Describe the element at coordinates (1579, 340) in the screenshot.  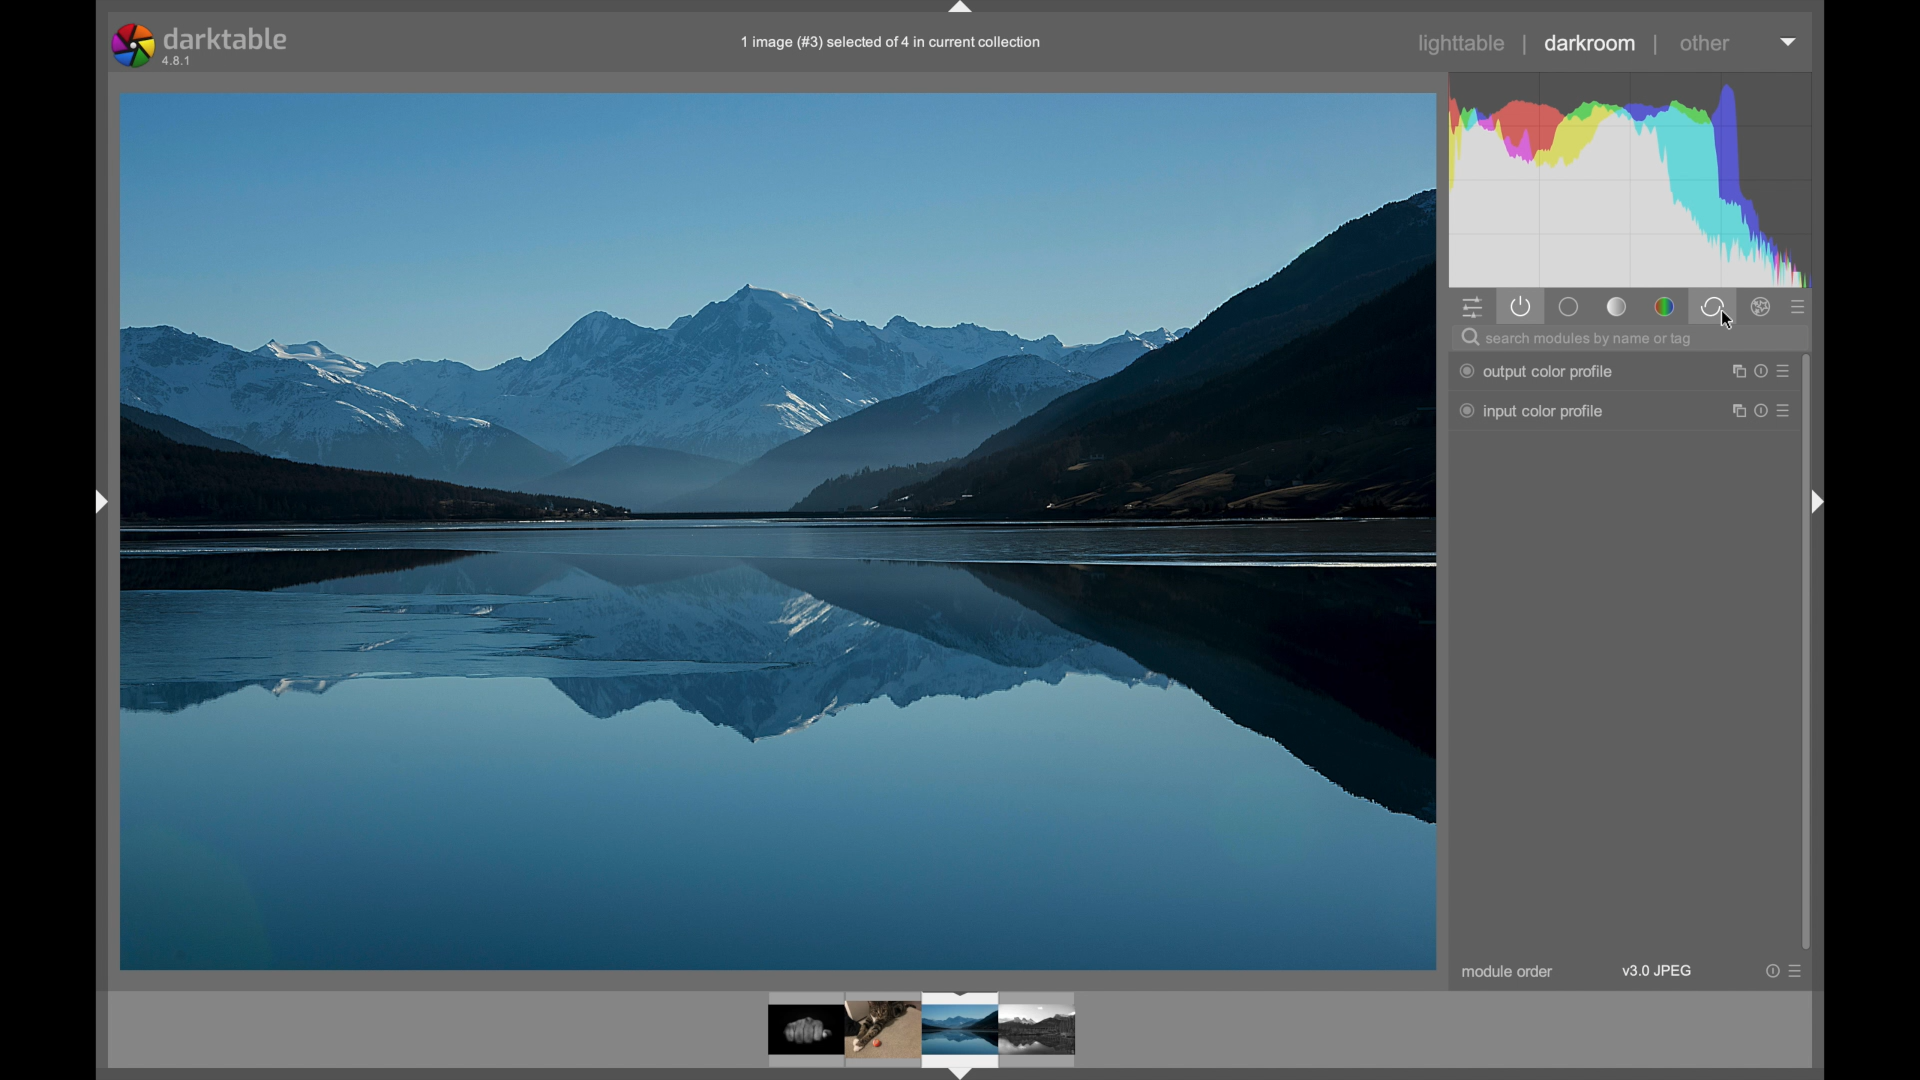
I see `search modules by name or tag` at that location.